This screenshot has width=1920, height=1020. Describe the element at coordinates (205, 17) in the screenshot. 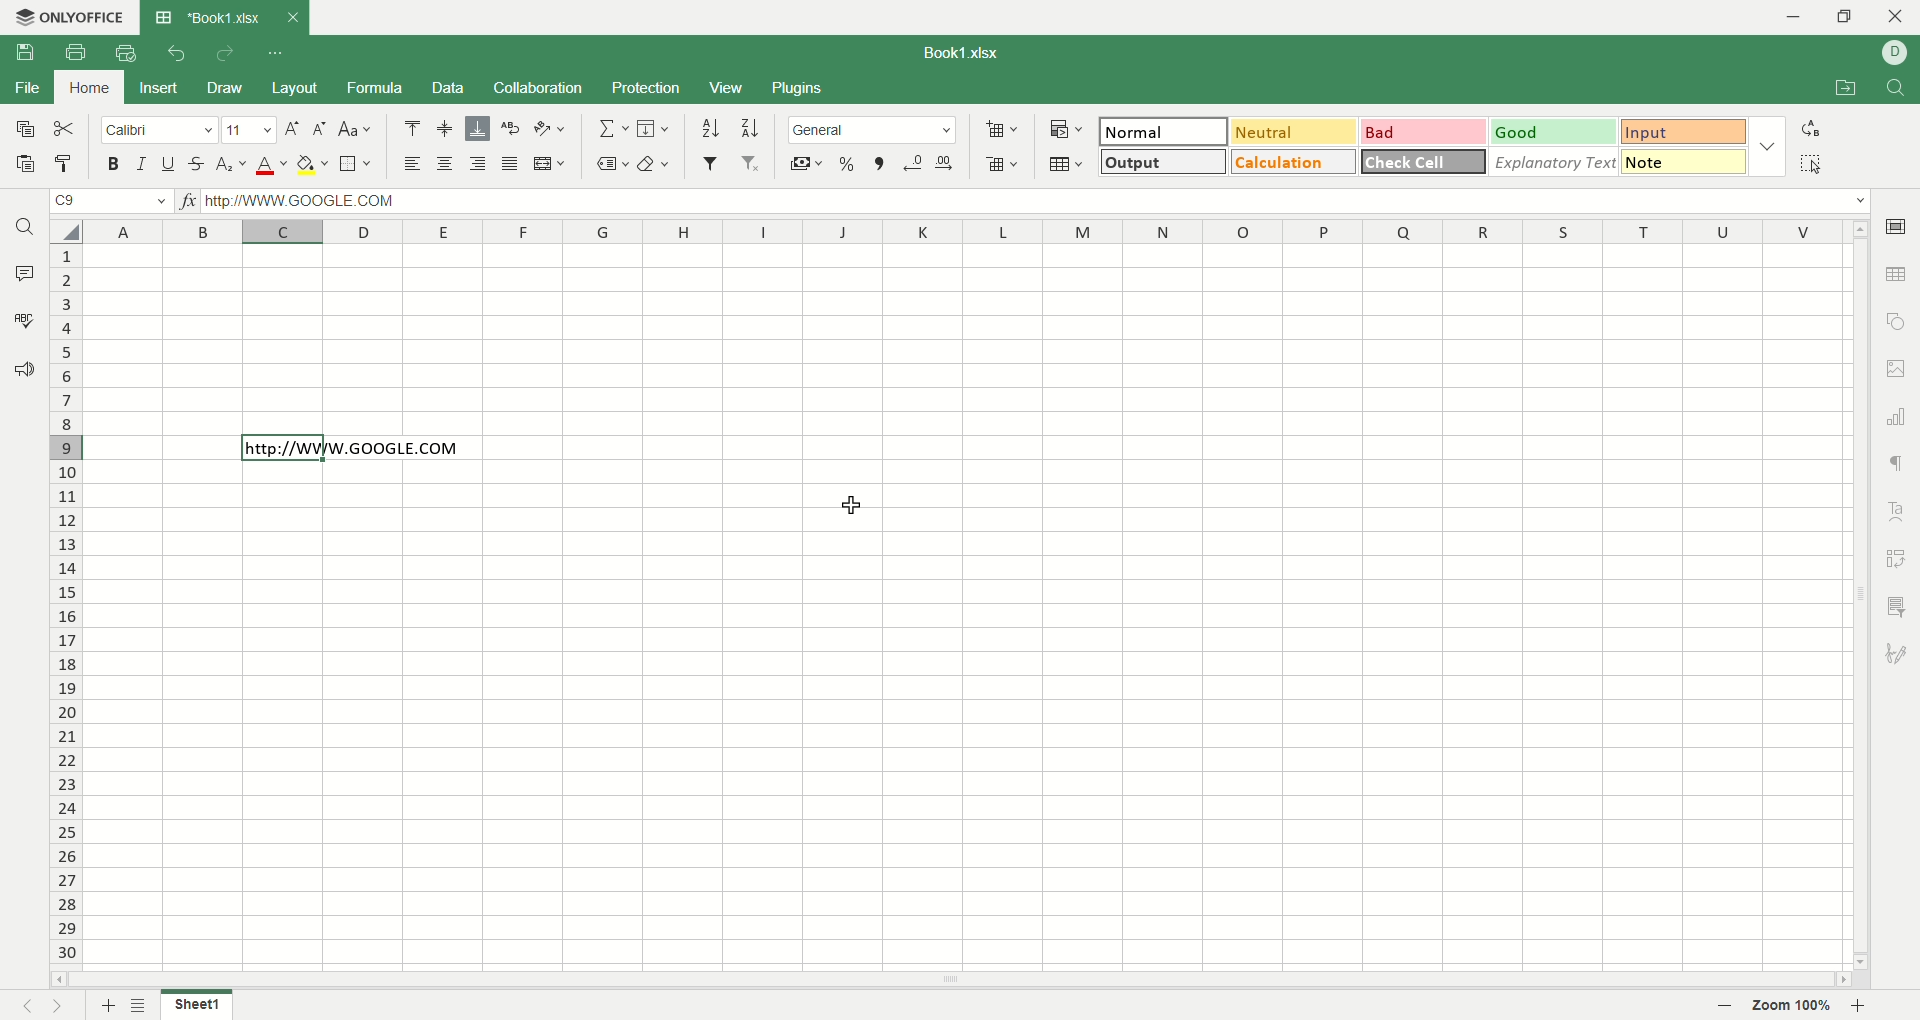

I see `sheet tab` at that location.